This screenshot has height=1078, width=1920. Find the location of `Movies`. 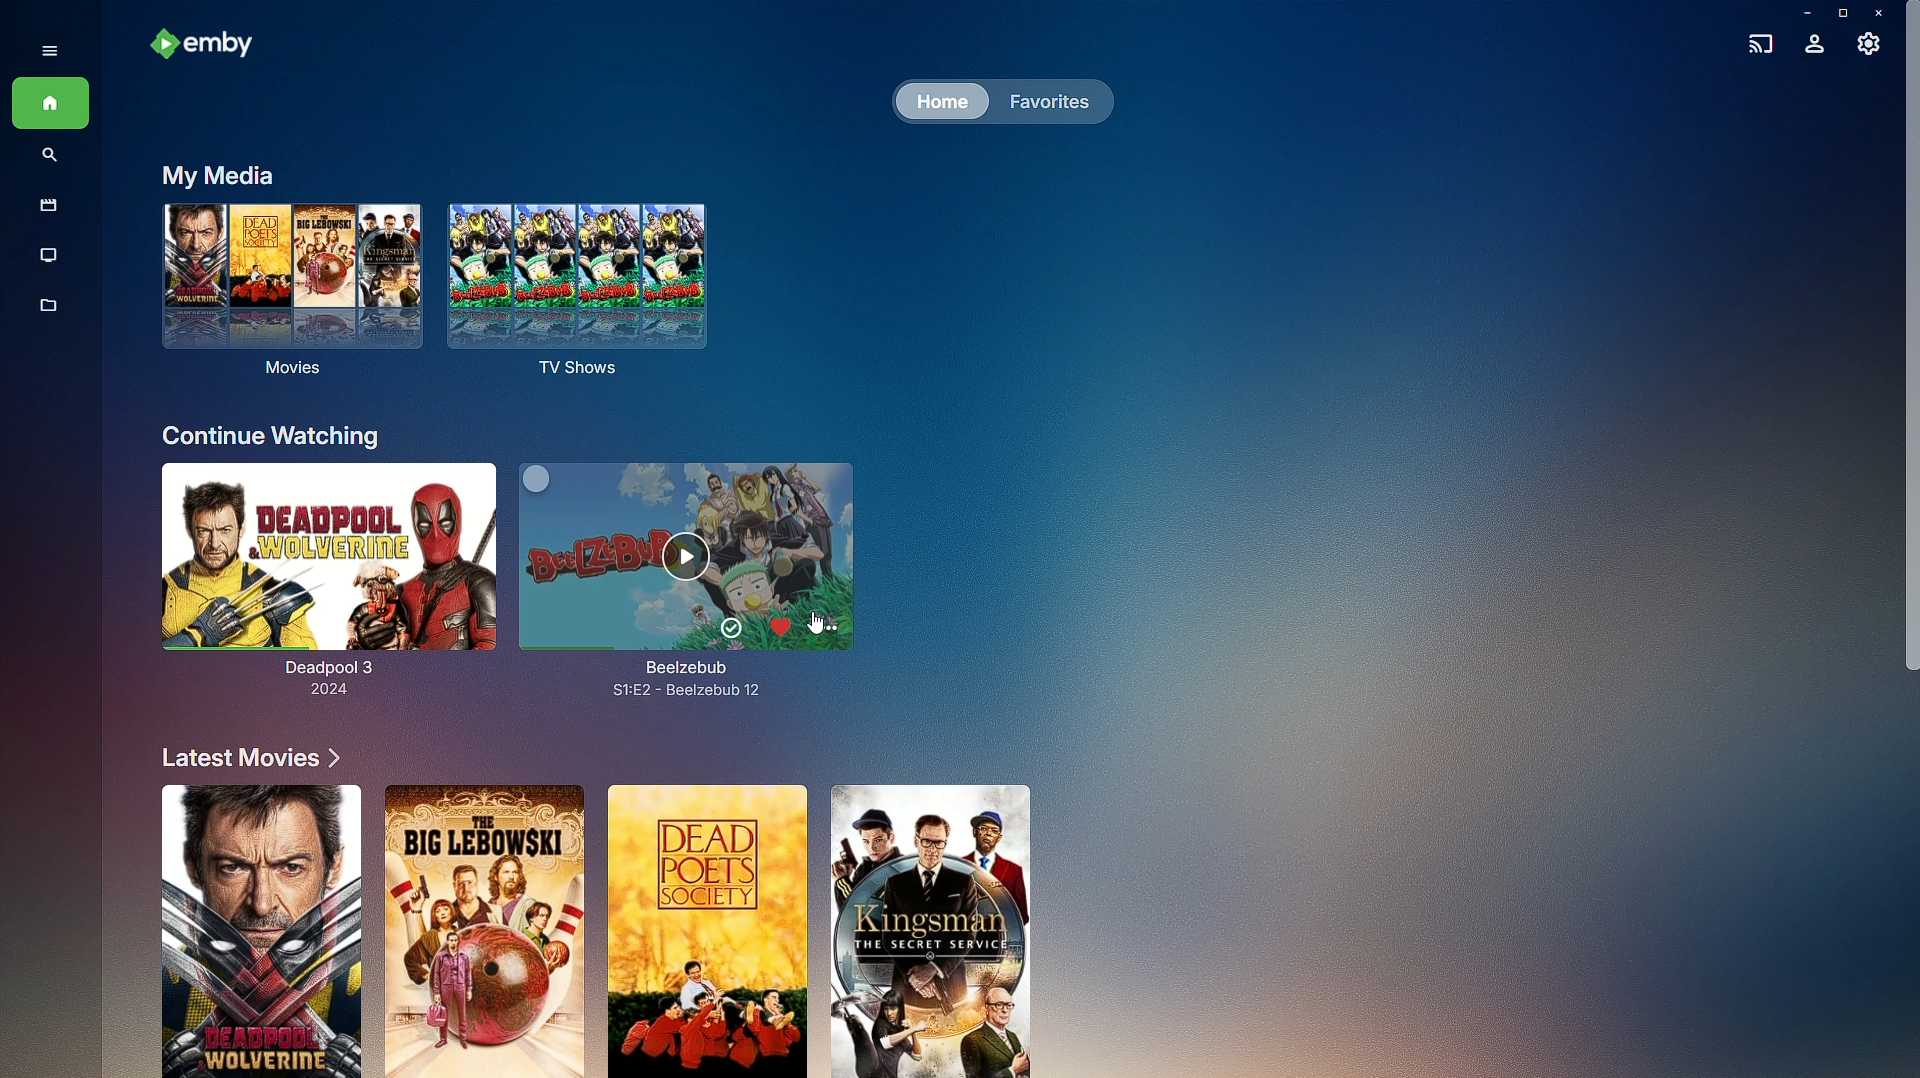

Movies is located at coordinates (44, 207).